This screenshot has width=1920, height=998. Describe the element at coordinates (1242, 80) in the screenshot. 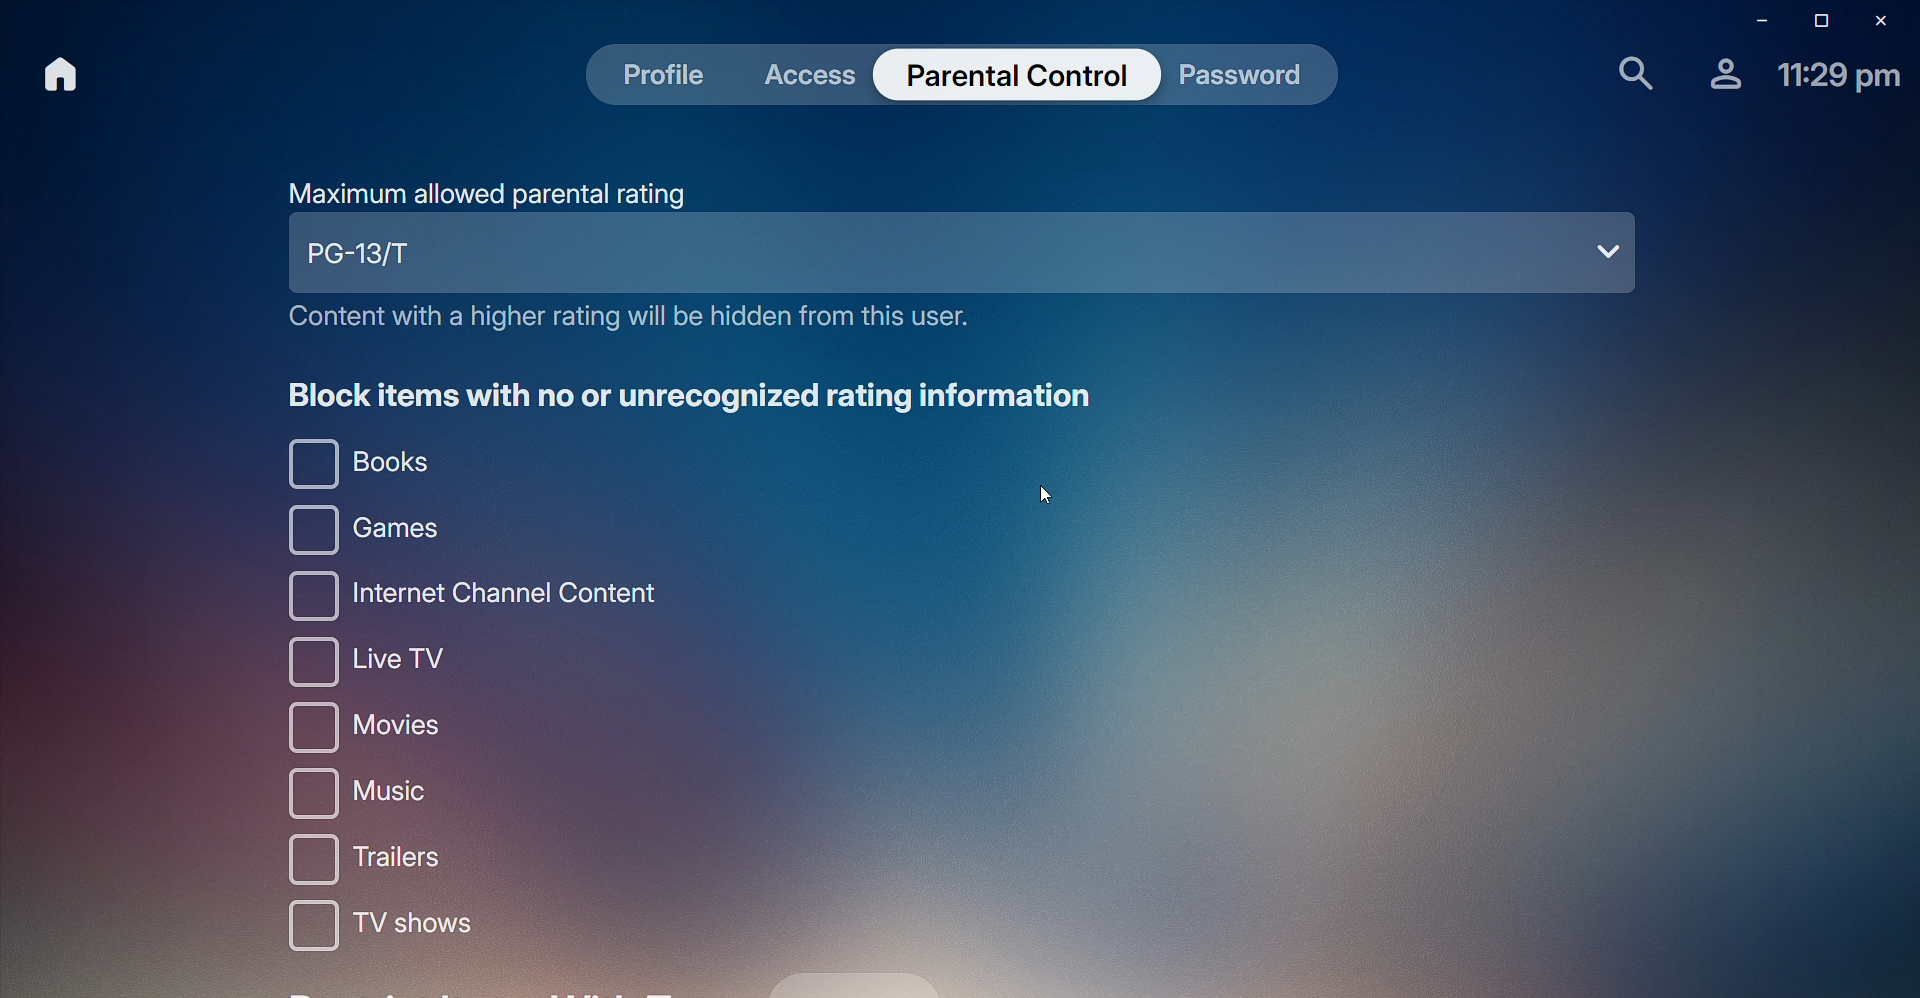

I see `Password` at that location.